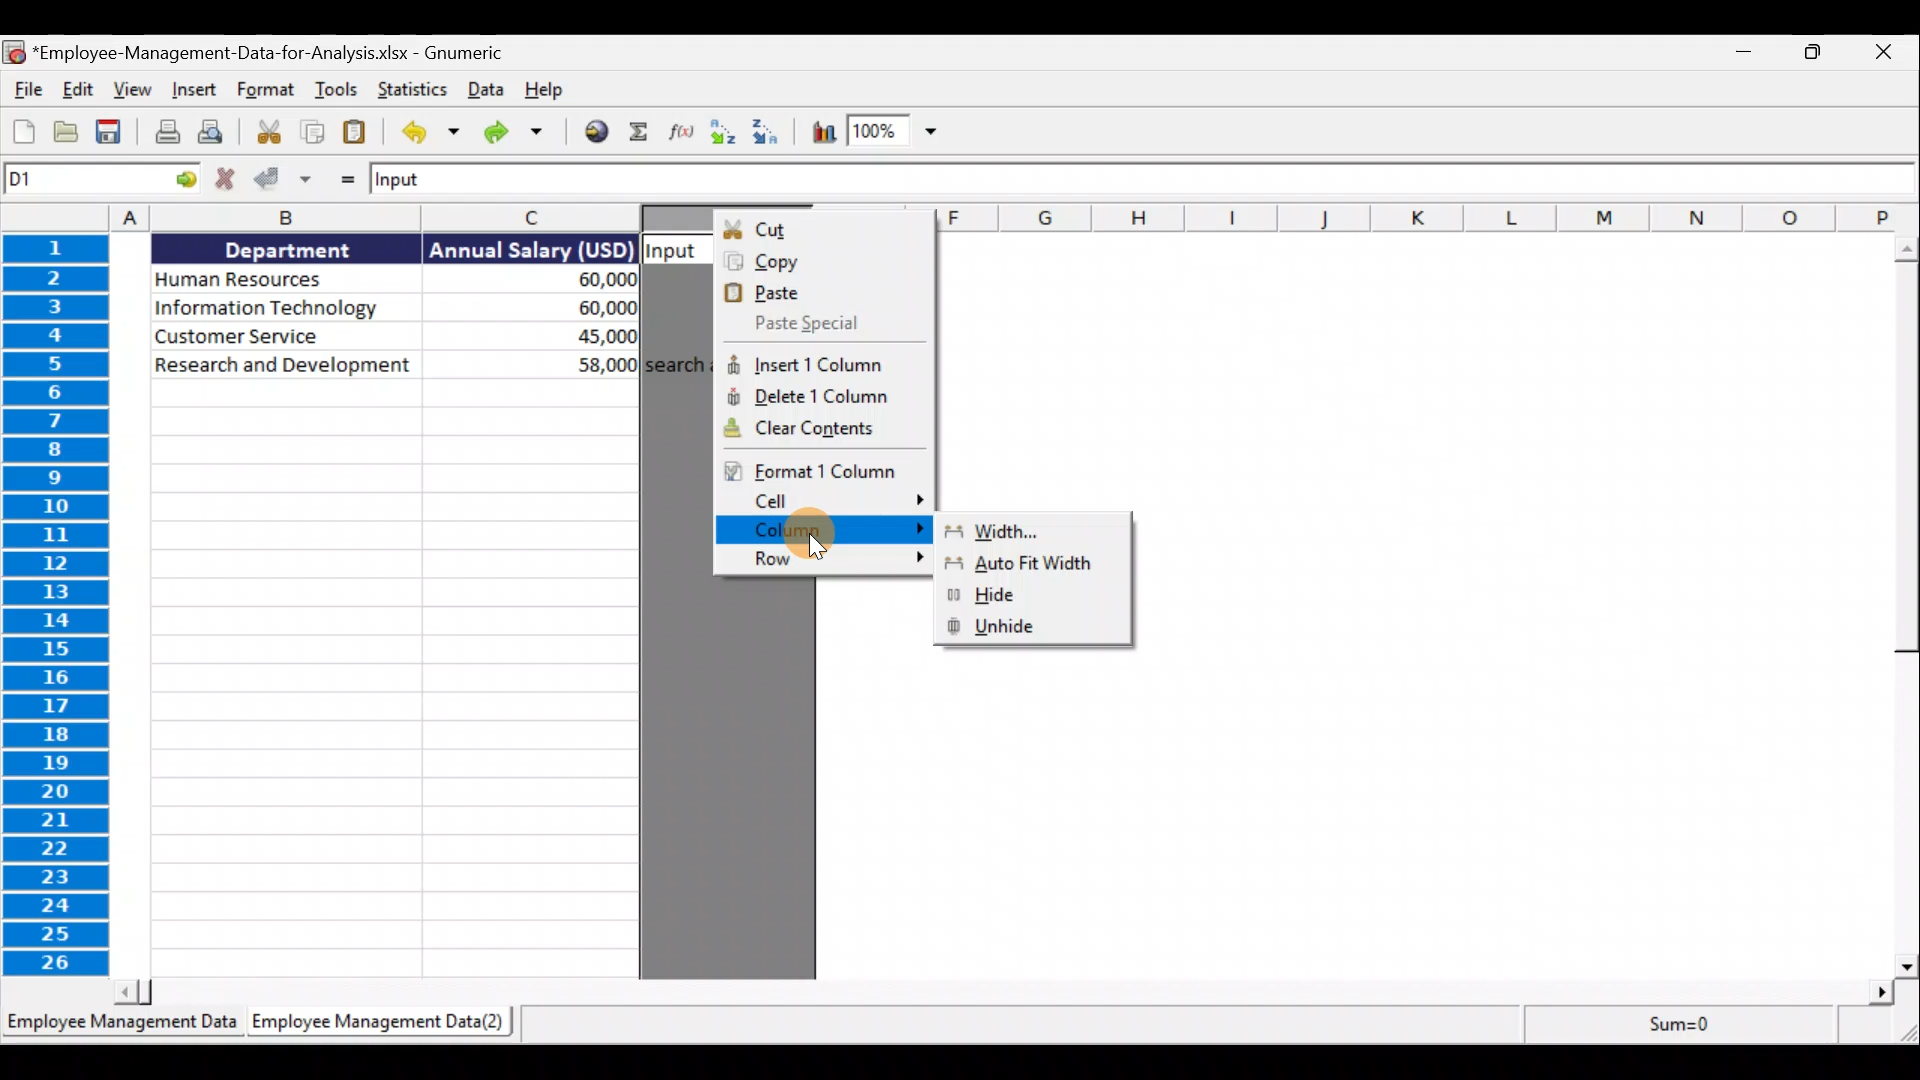  What do you see at coordinates (344, 180) in the screenshot?
I see `Enter formula` at bounding box center [344, 180].